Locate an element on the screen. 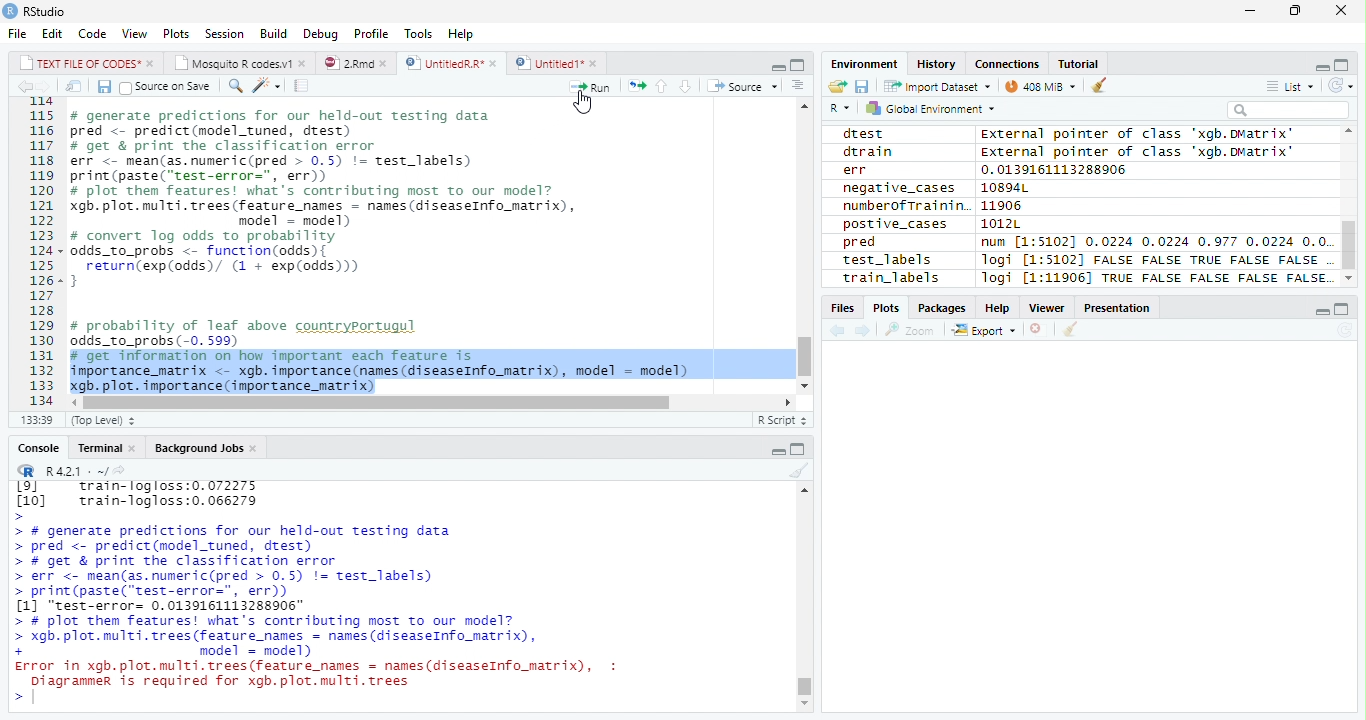 This screenshot has height=720, width=1366. Source is located at coordinates (741, 85).